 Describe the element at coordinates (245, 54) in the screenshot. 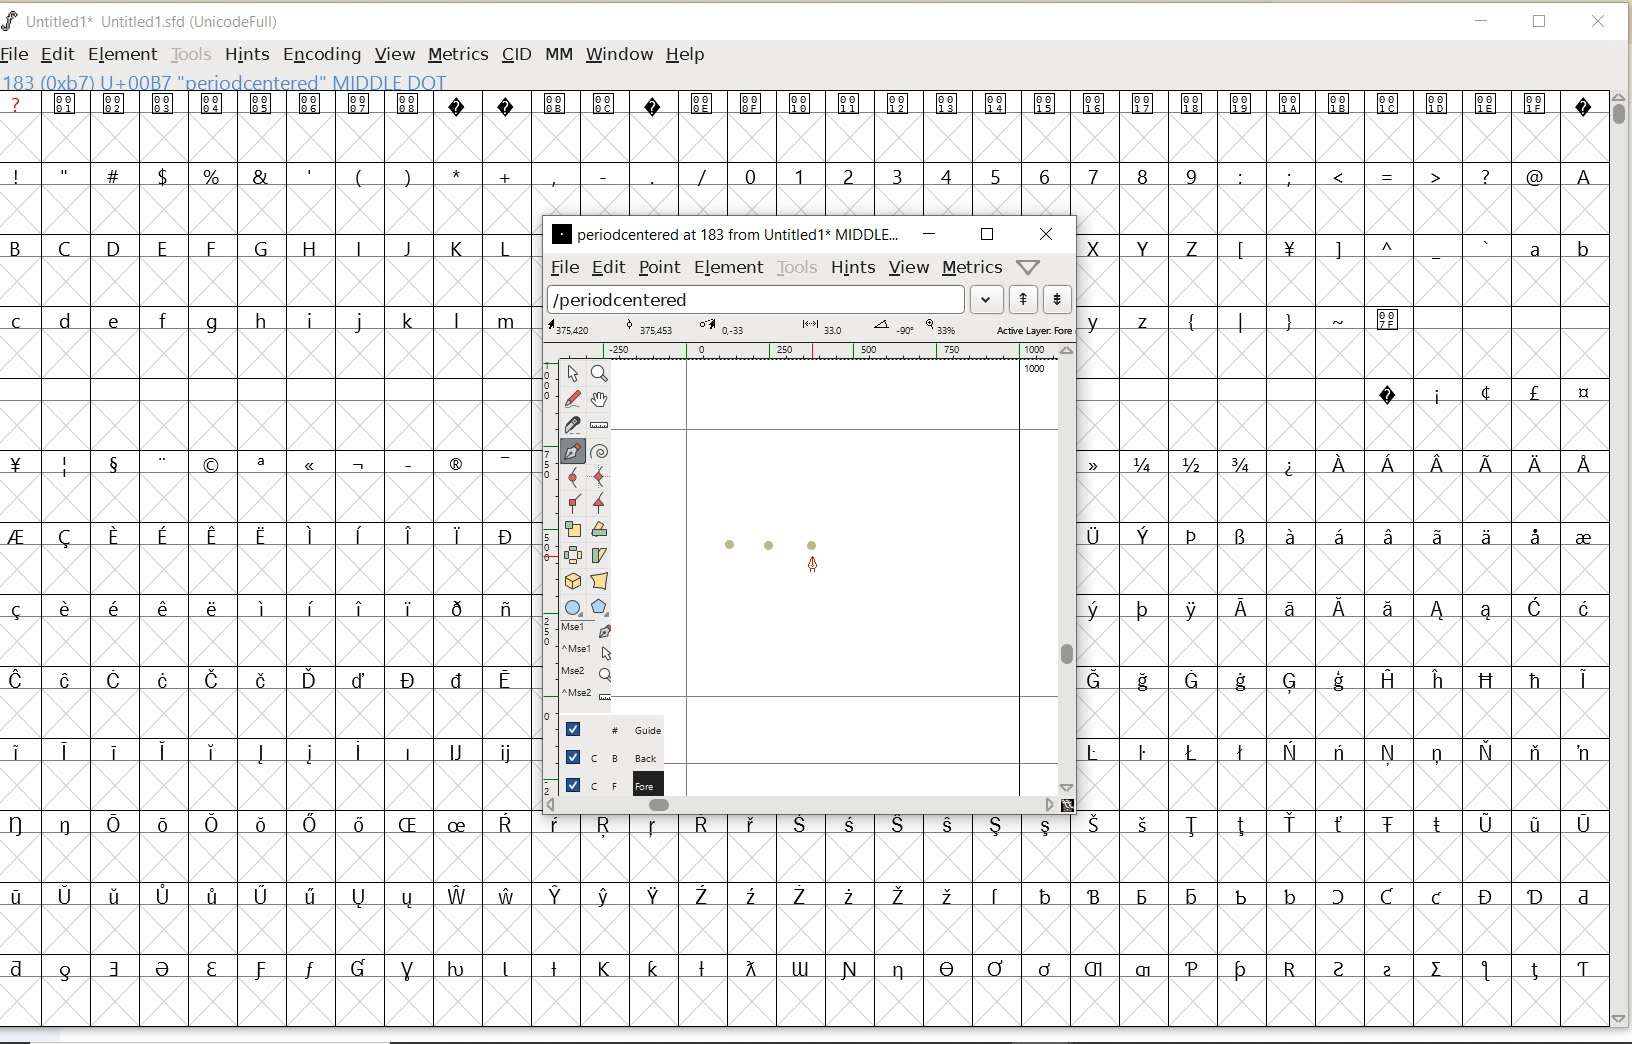

I see `HINTS` at that location.